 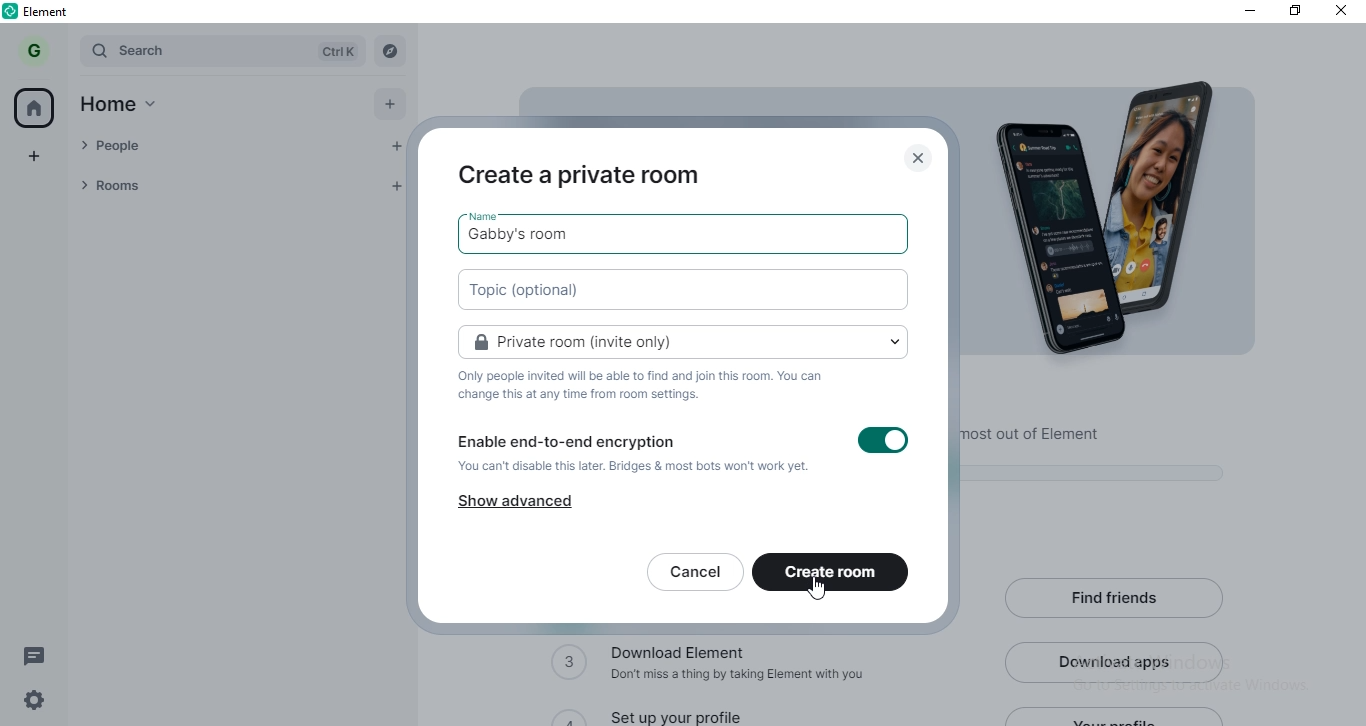 What do you see at coordinates (722, 666) in the screenshot?
I see `download elements` at bounding box center [722, 666].